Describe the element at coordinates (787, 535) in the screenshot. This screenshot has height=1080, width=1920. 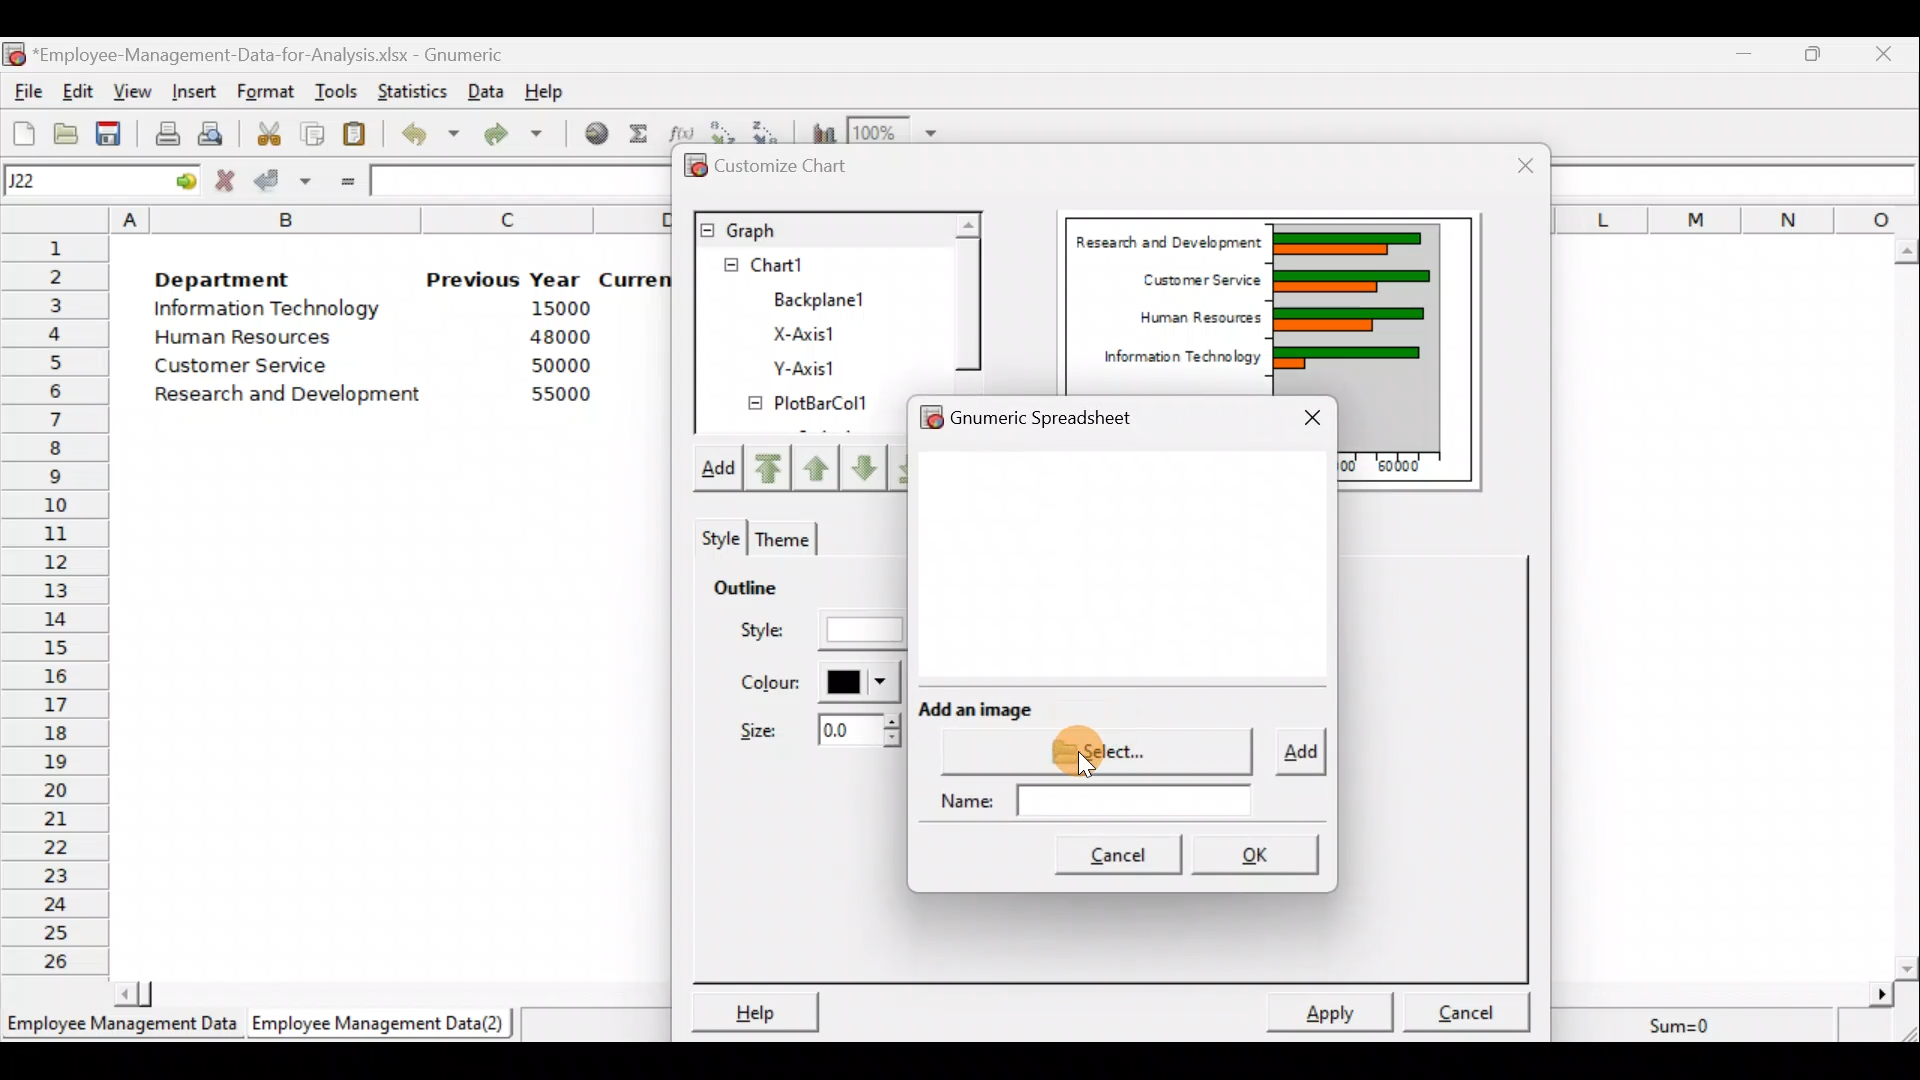
I see `Theme` at that location.